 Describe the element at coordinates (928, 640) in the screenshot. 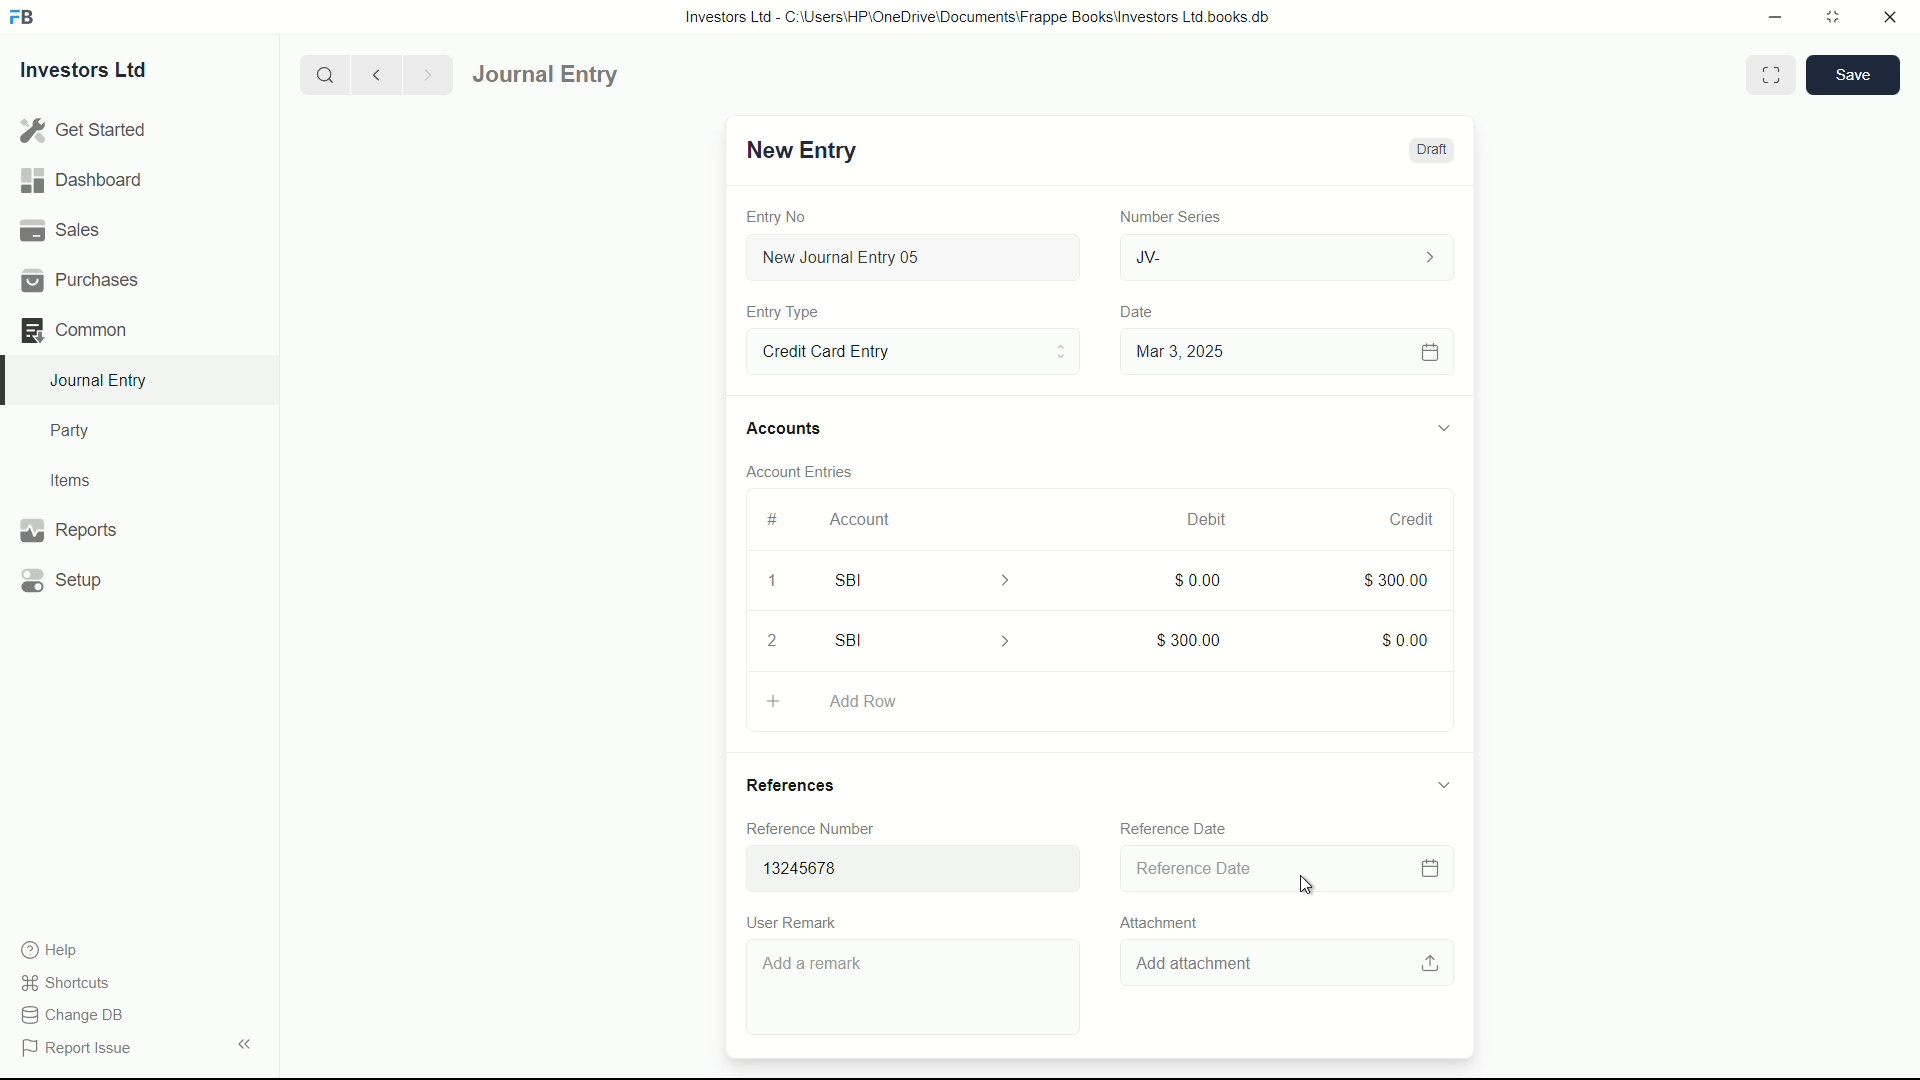

I see `SBI` at that location.